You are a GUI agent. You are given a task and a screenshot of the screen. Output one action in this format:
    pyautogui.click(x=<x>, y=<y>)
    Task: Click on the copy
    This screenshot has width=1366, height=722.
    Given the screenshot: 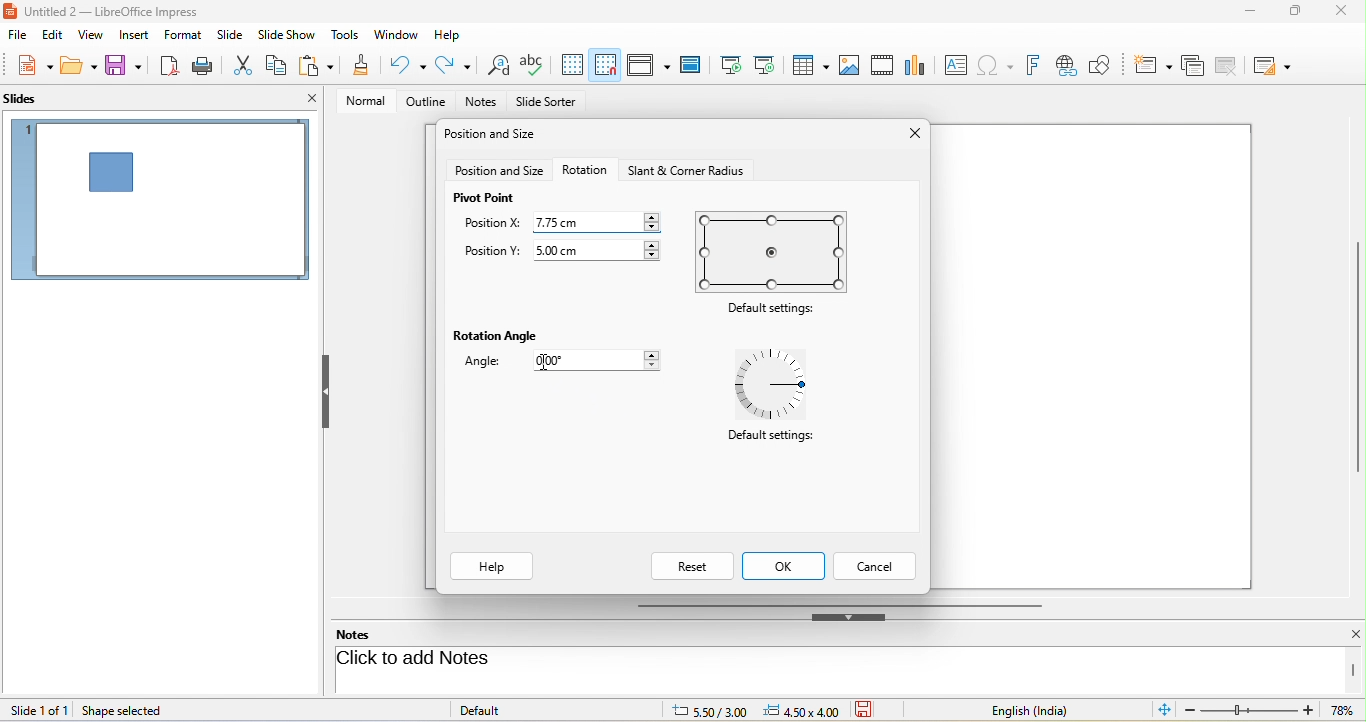 What is the action you would take?
    pyautogui.click(x=278, y=63)
    